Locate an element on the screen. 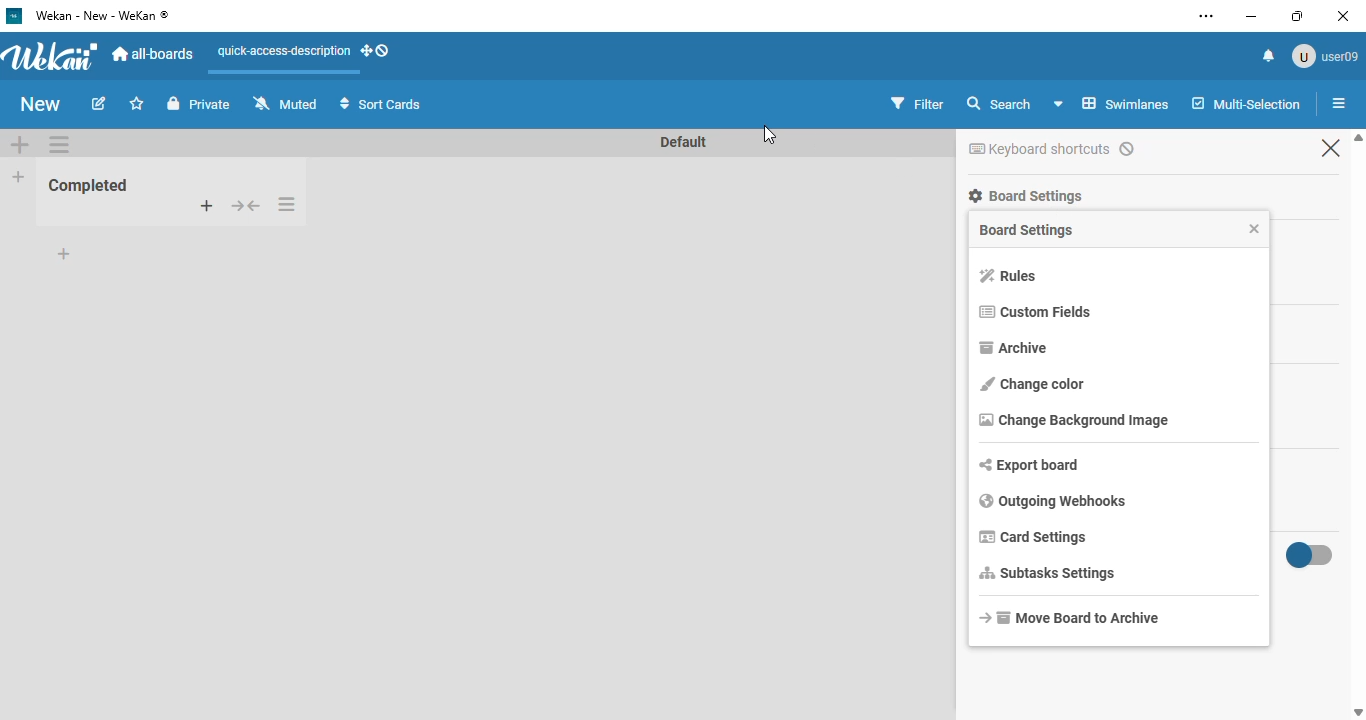 The height and width of the screenshot is (720, 1366). notifications is located at coordinates (1268, 55).